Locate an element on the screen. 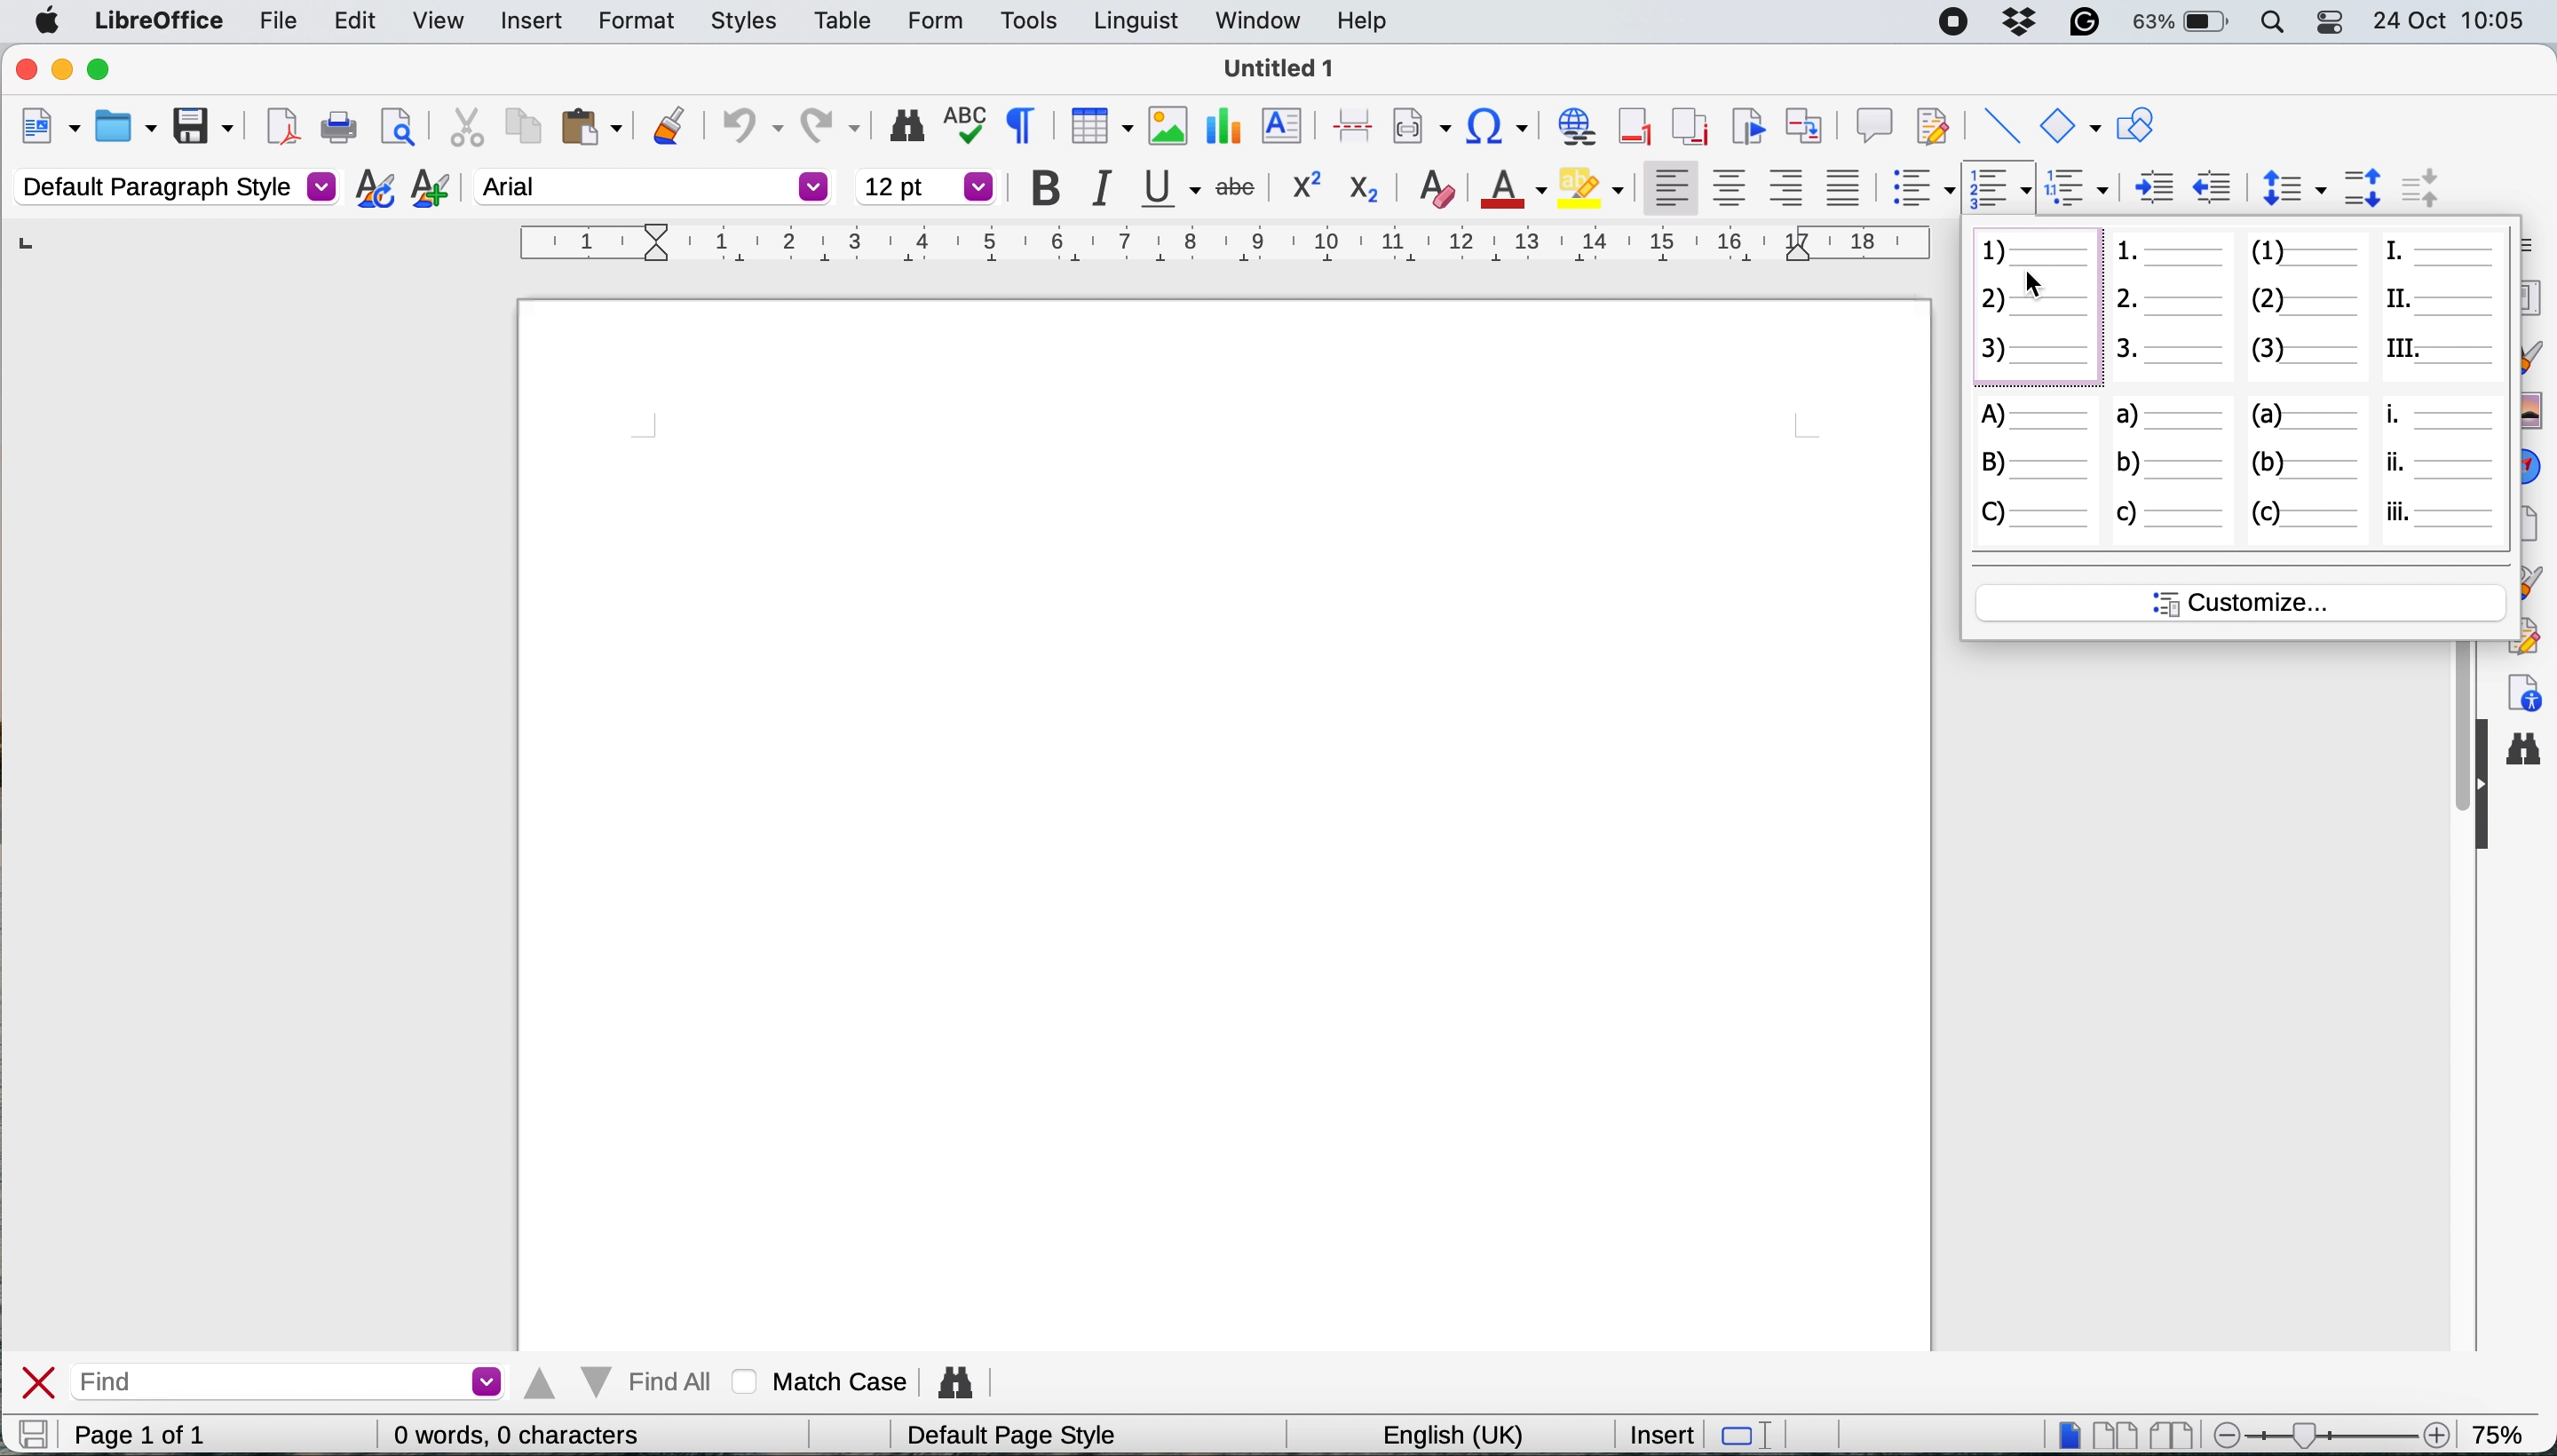  find is located at coordinates (295, 1381).